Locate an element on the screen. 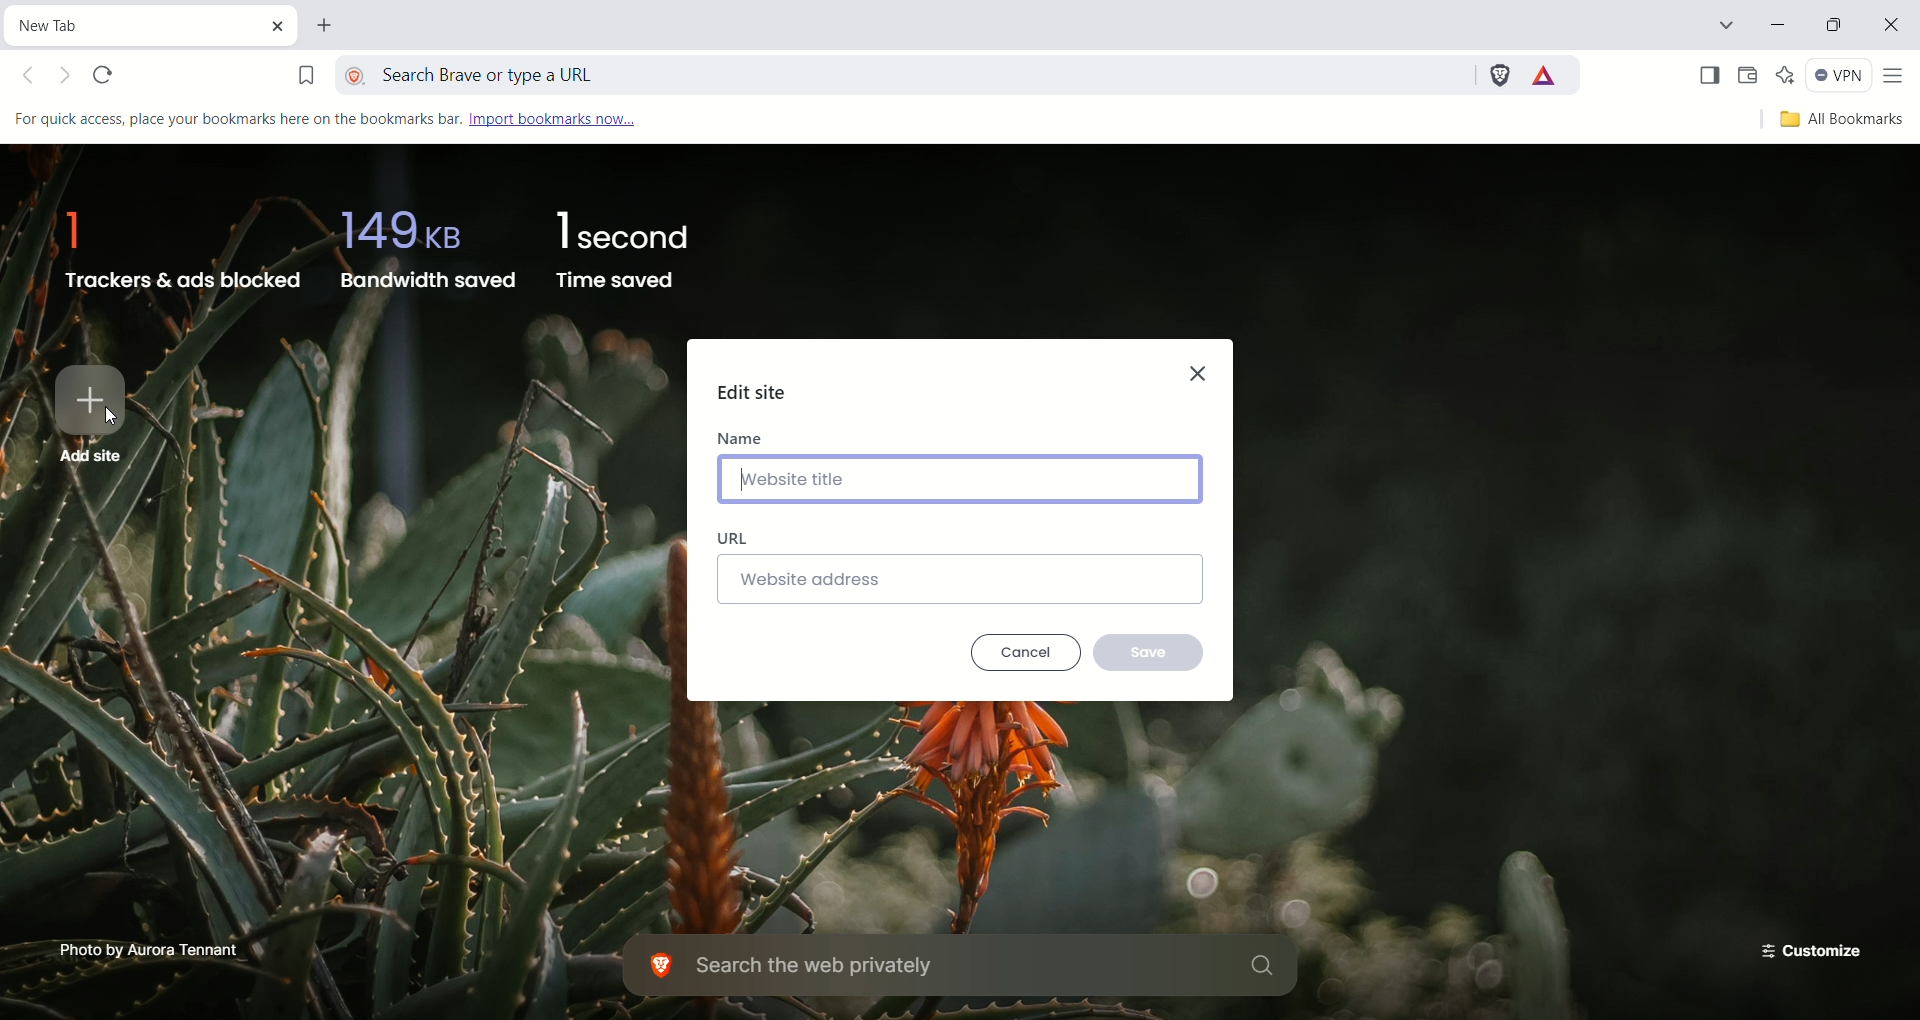 This screenshot has width=1920, height=1020. bookmark is located at coordinates (305, 71).